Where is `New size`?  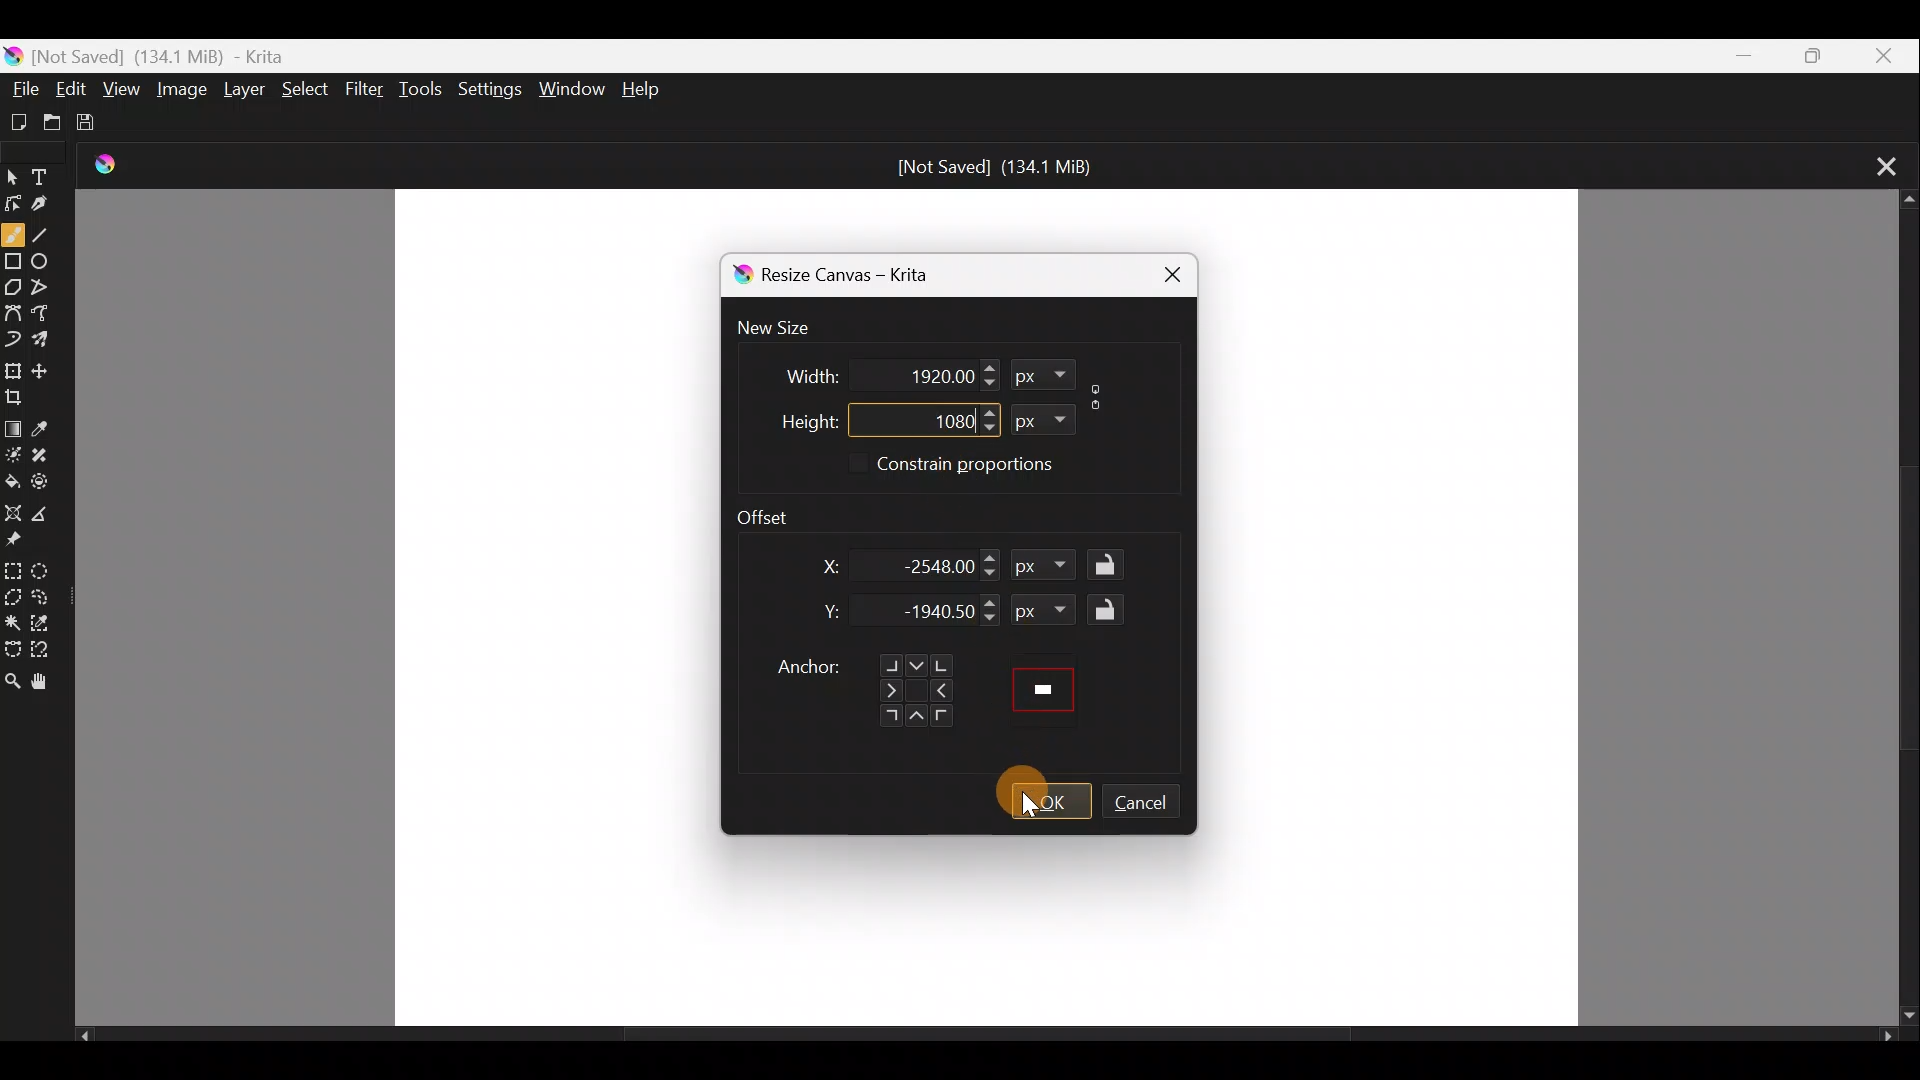 New size is located at coordinates (786, 329).